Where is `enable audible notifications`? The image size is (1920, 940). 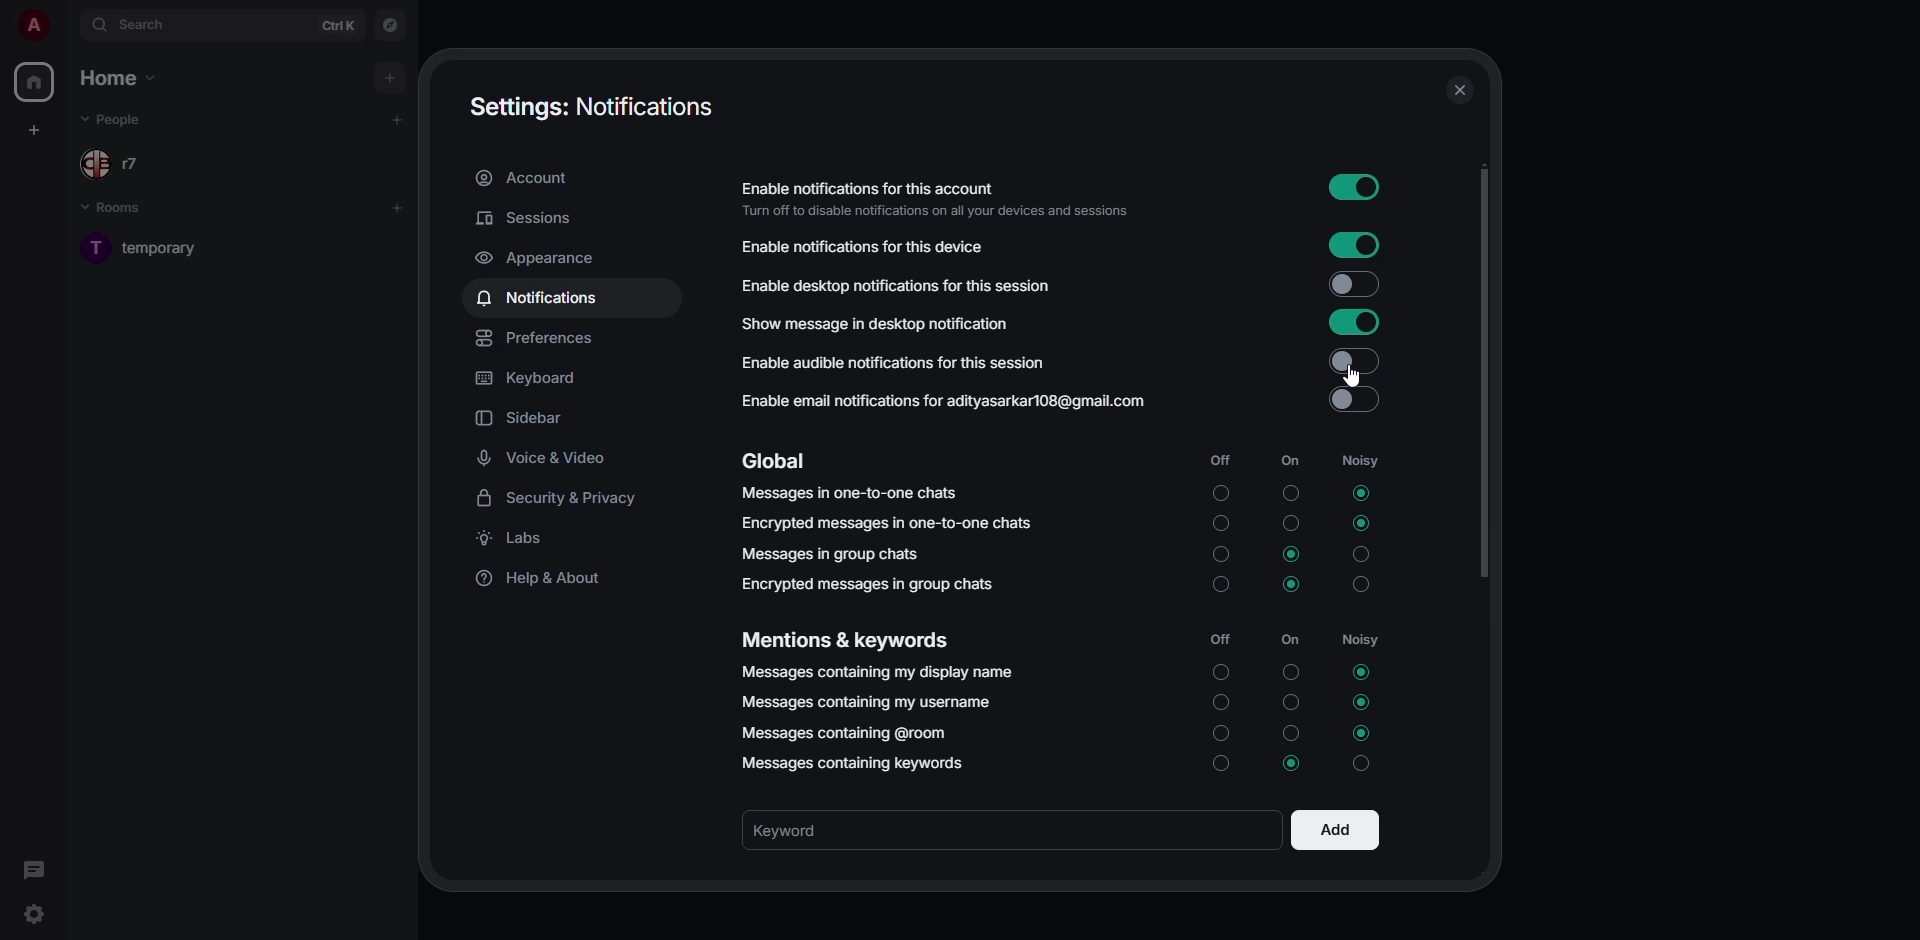
enable audible notifications is located at coordinates (901, 366).